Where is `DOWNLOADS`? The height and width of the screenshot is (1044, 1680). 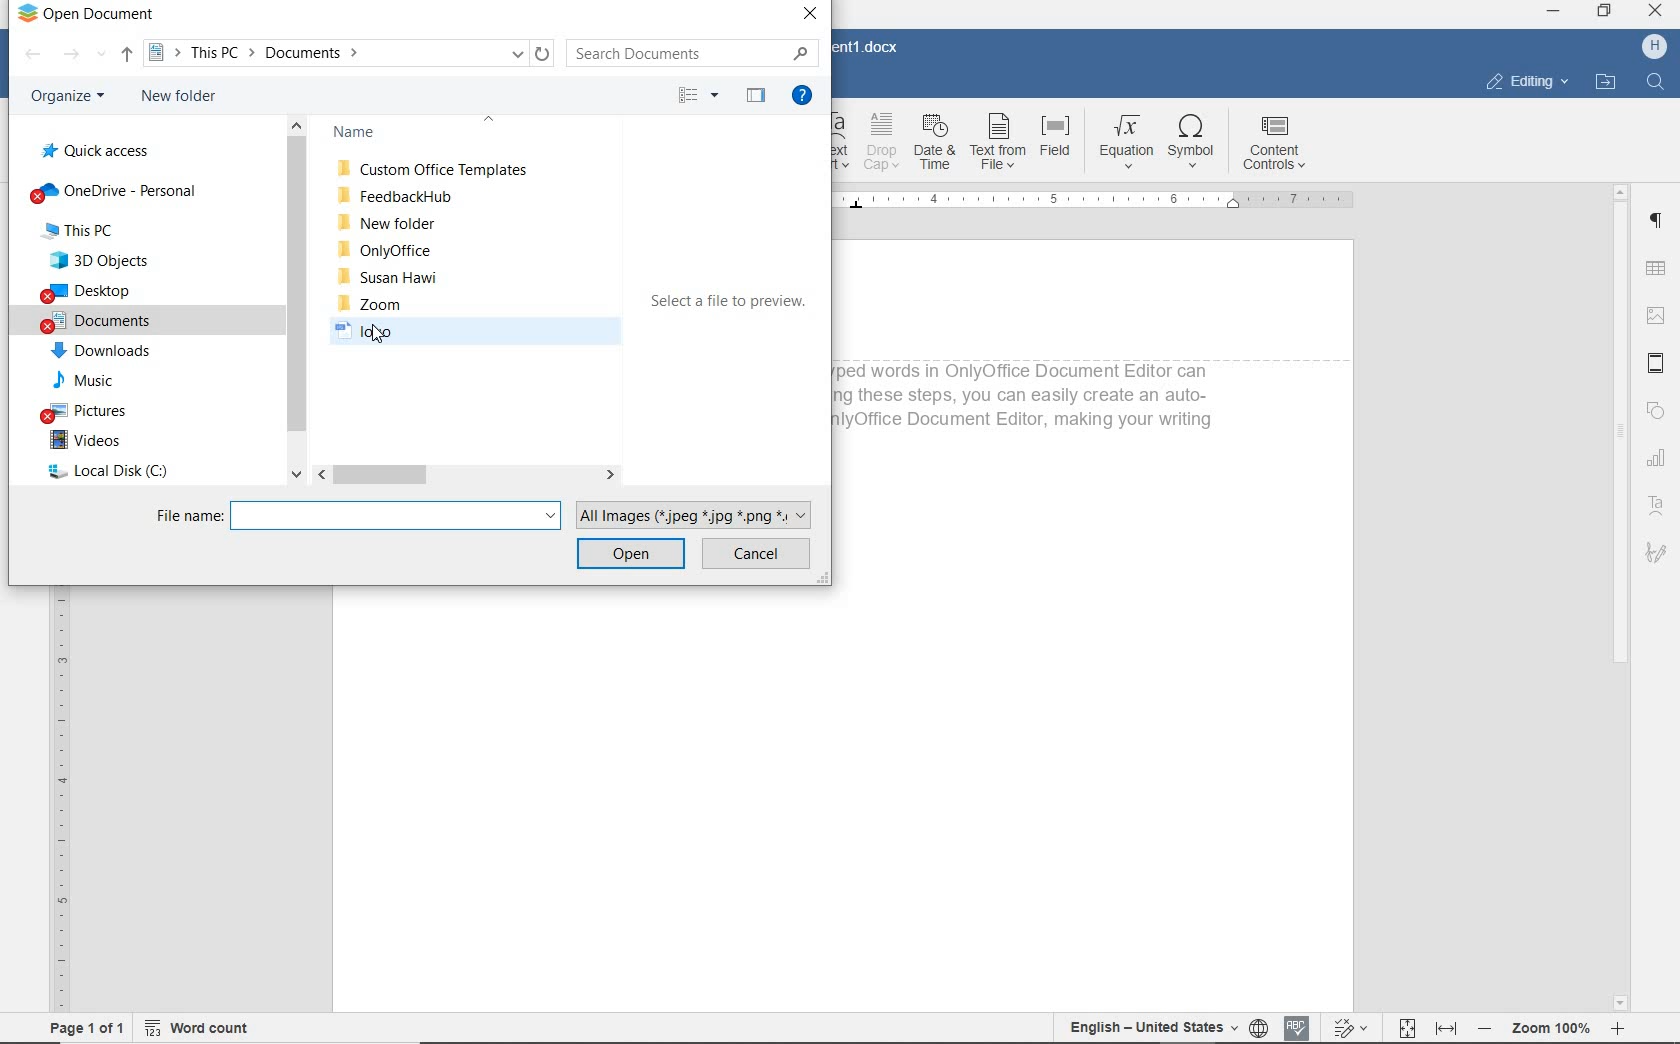 DOWNLOADS is located at coordinates (101, 353).